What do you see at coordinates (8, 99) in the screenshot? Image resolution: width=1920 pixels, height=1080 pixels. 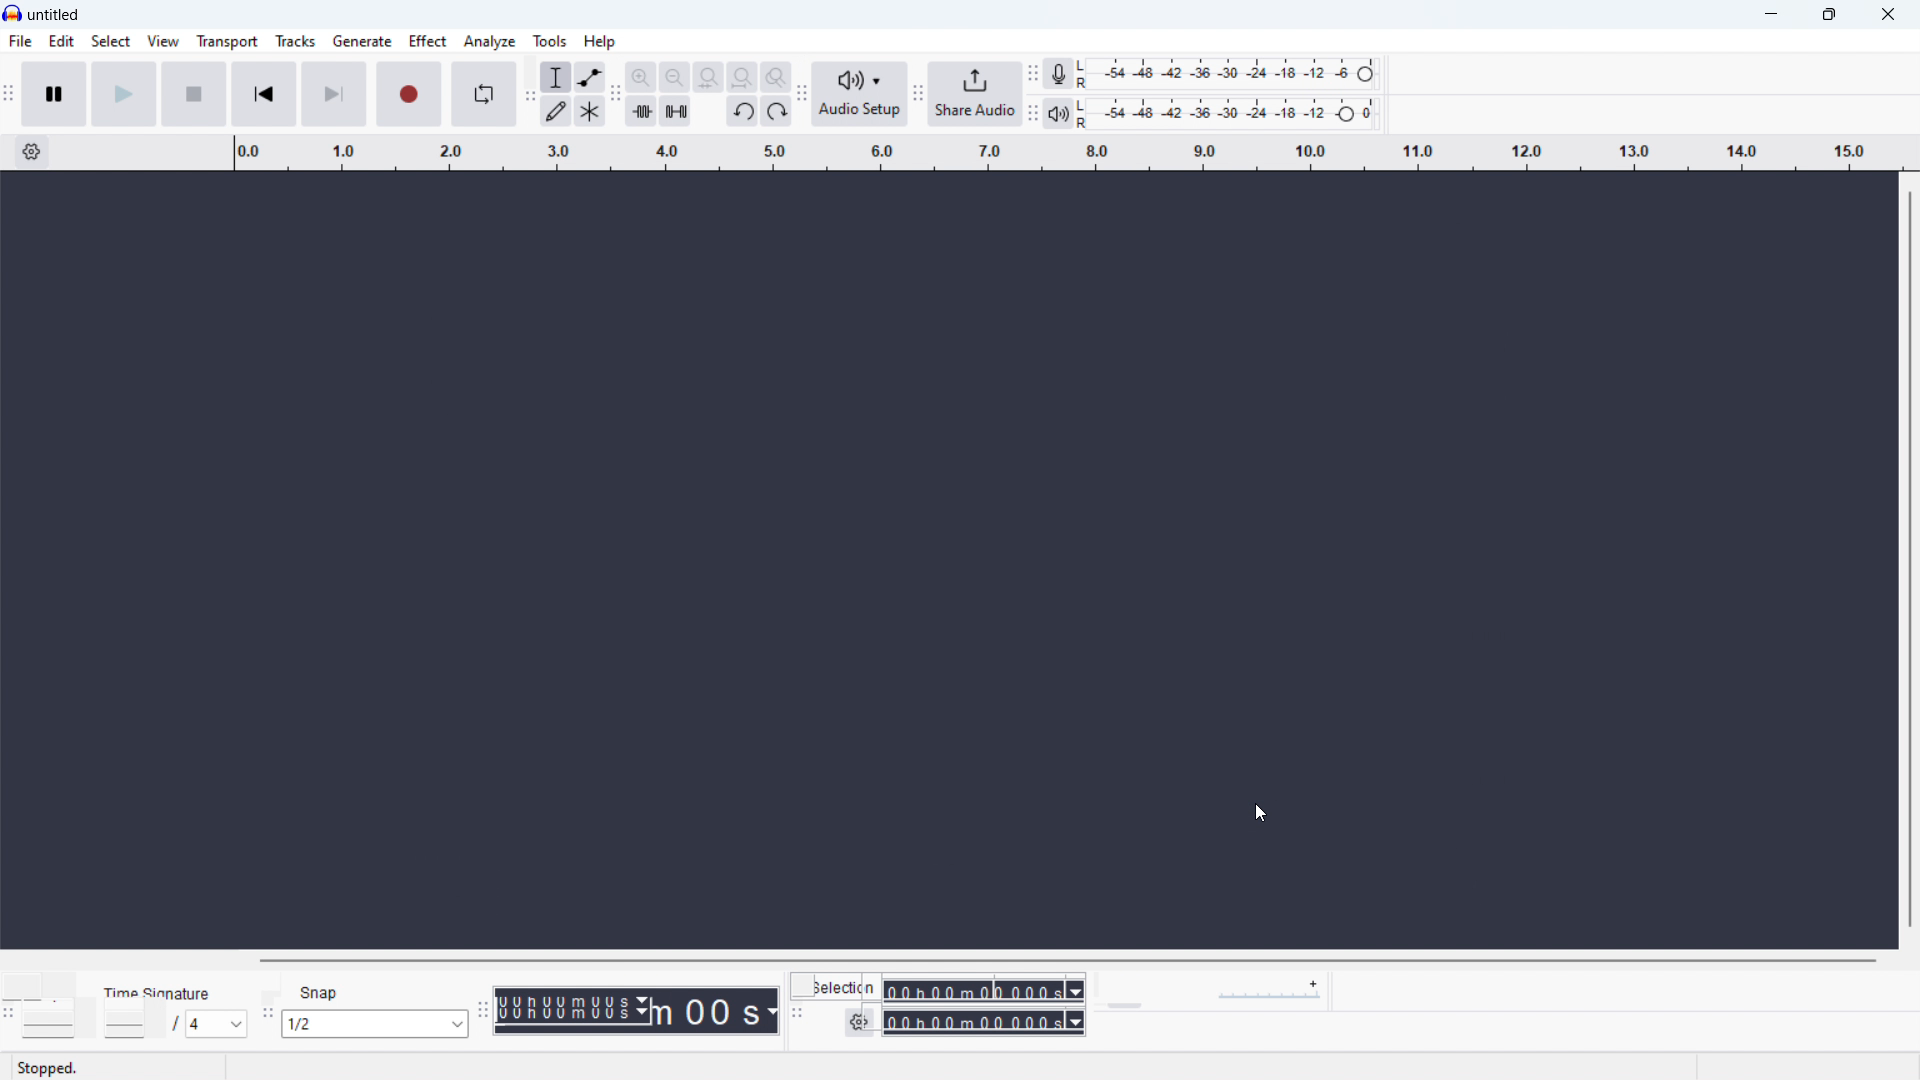 I see `transport toolbar` at bounding box center [8, 99].